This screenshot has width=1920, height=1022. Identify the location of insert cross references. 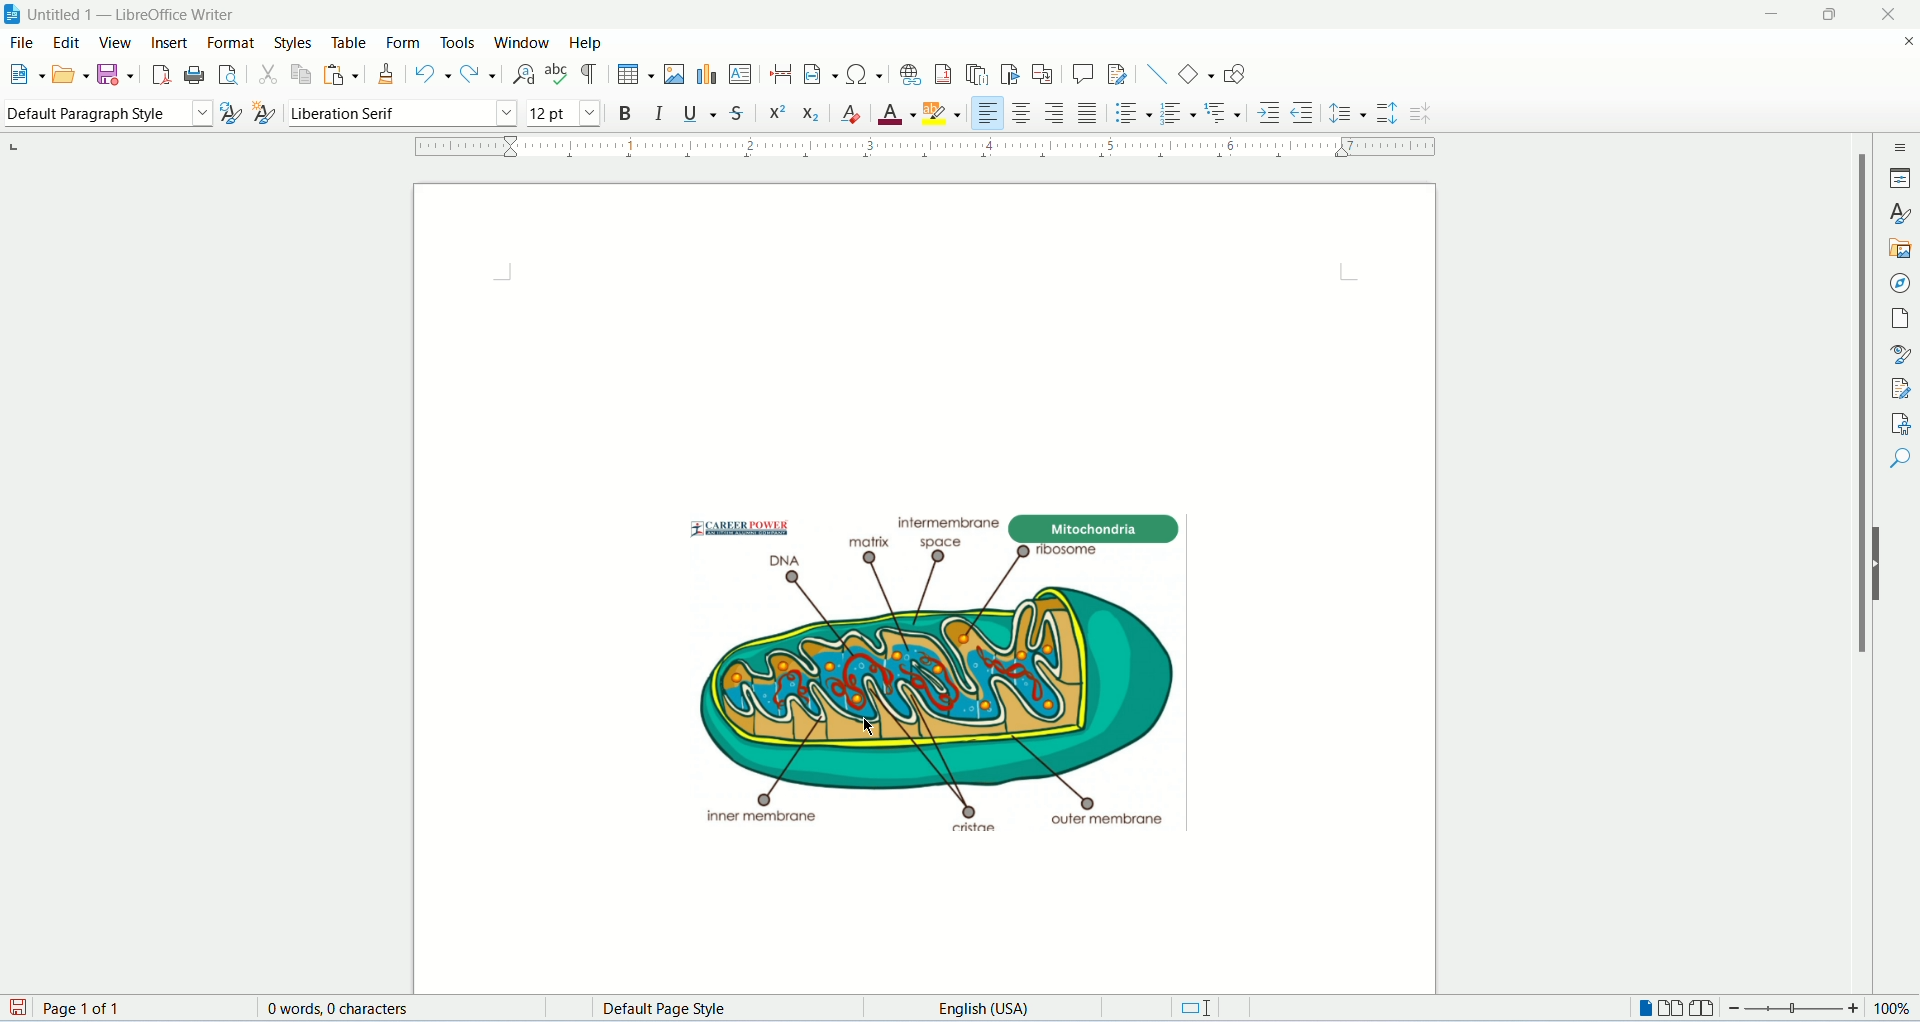
(1042, 75).